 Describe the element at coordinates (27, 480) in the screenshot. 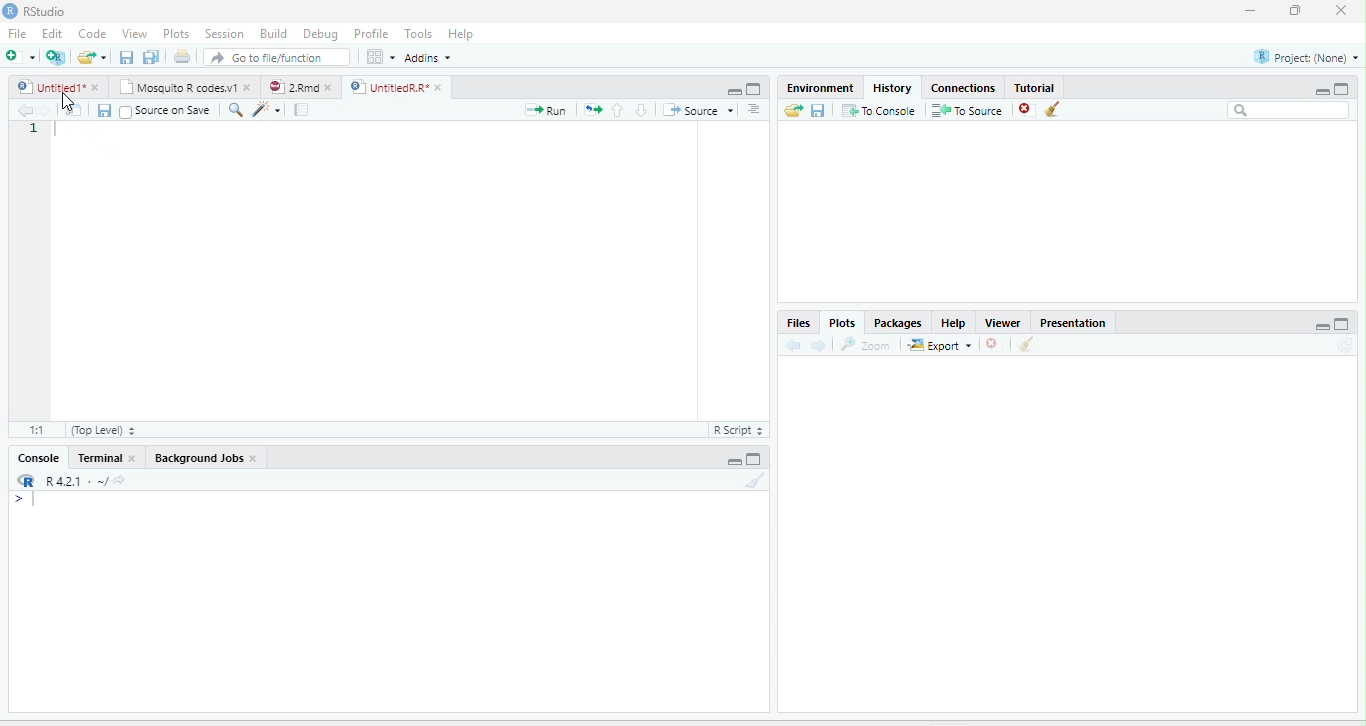

I see `R` at that location.